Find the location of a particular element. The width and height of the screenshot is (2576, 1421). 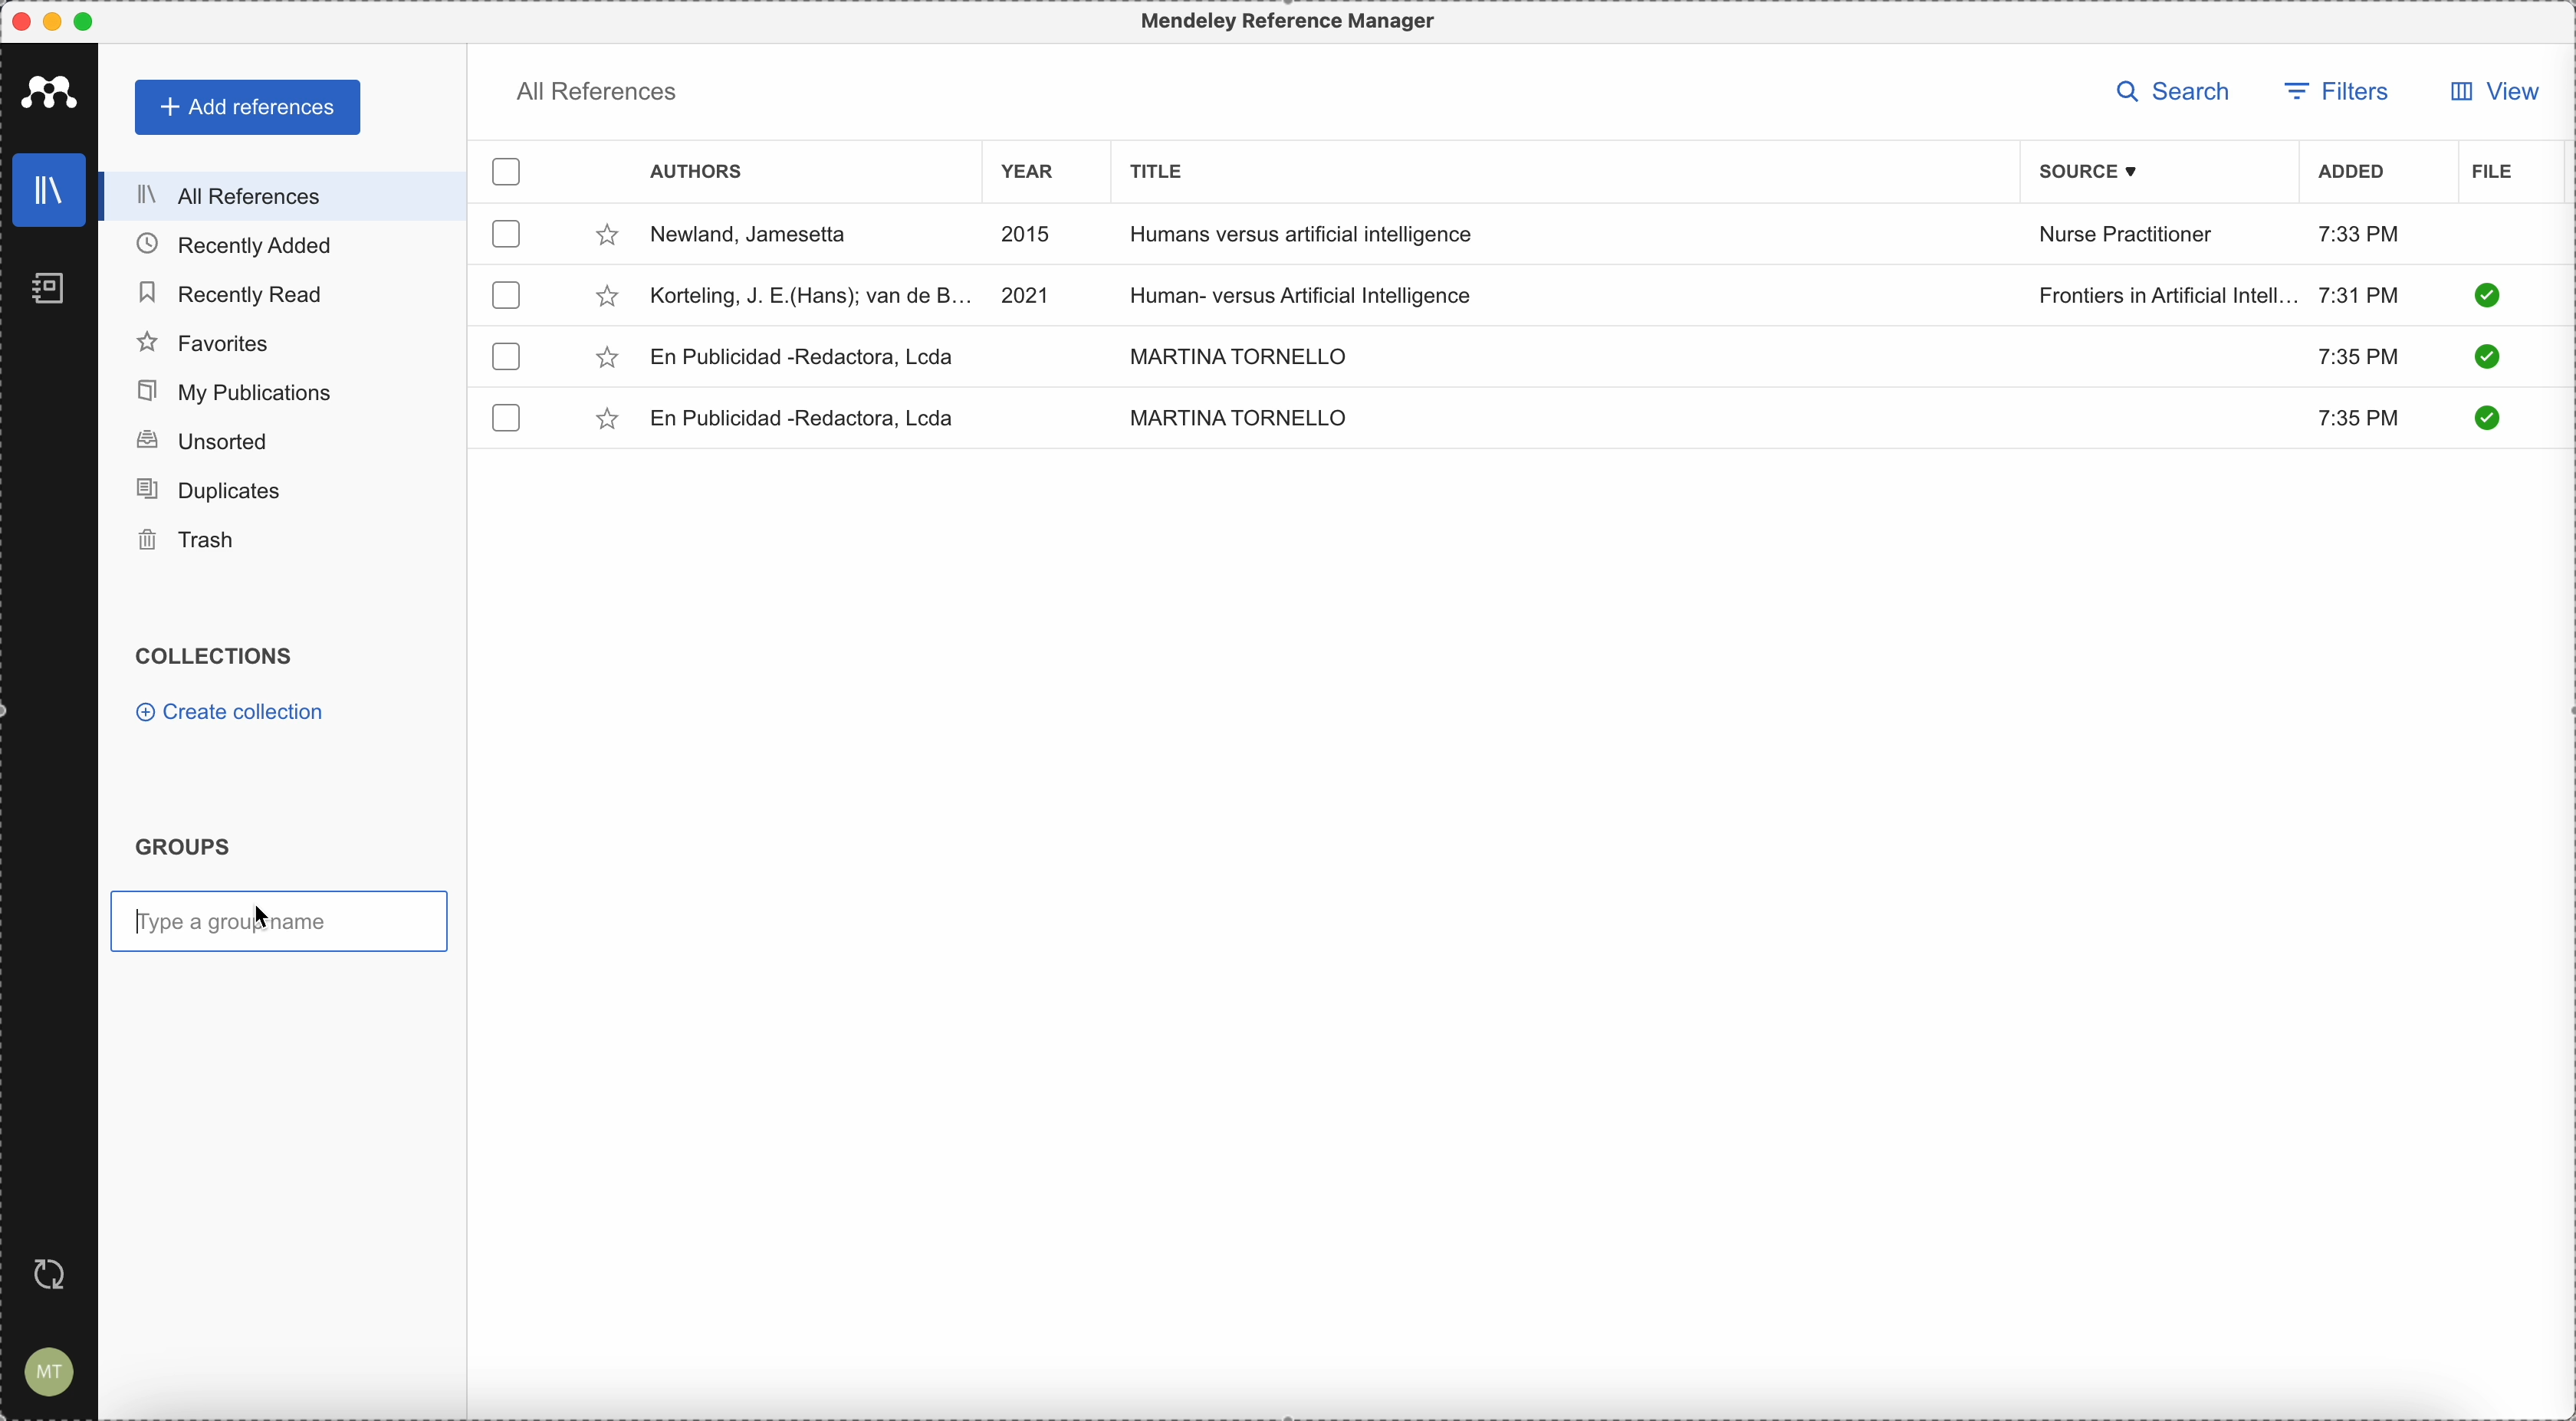

check it is located at coordinates (2484, 417).